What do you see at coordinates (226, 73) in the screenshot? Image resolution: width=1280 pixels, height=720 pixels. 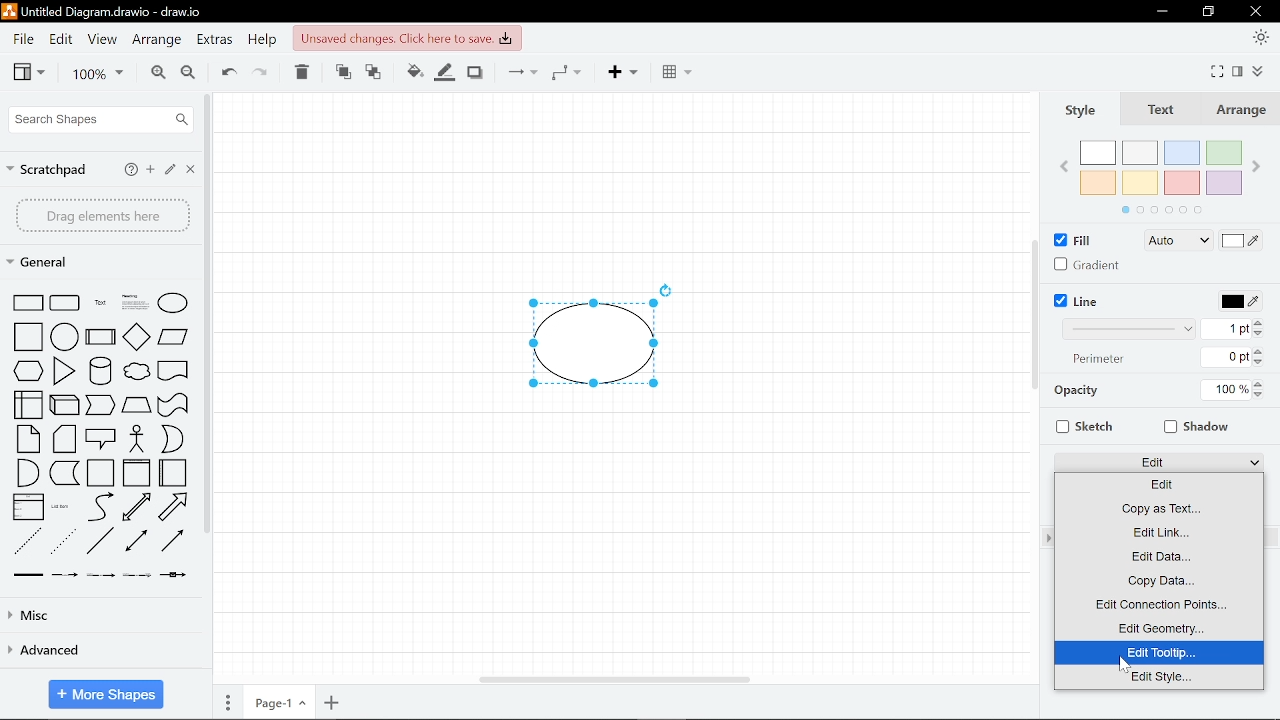 I see `Undo` at bounding box center [226, 73].